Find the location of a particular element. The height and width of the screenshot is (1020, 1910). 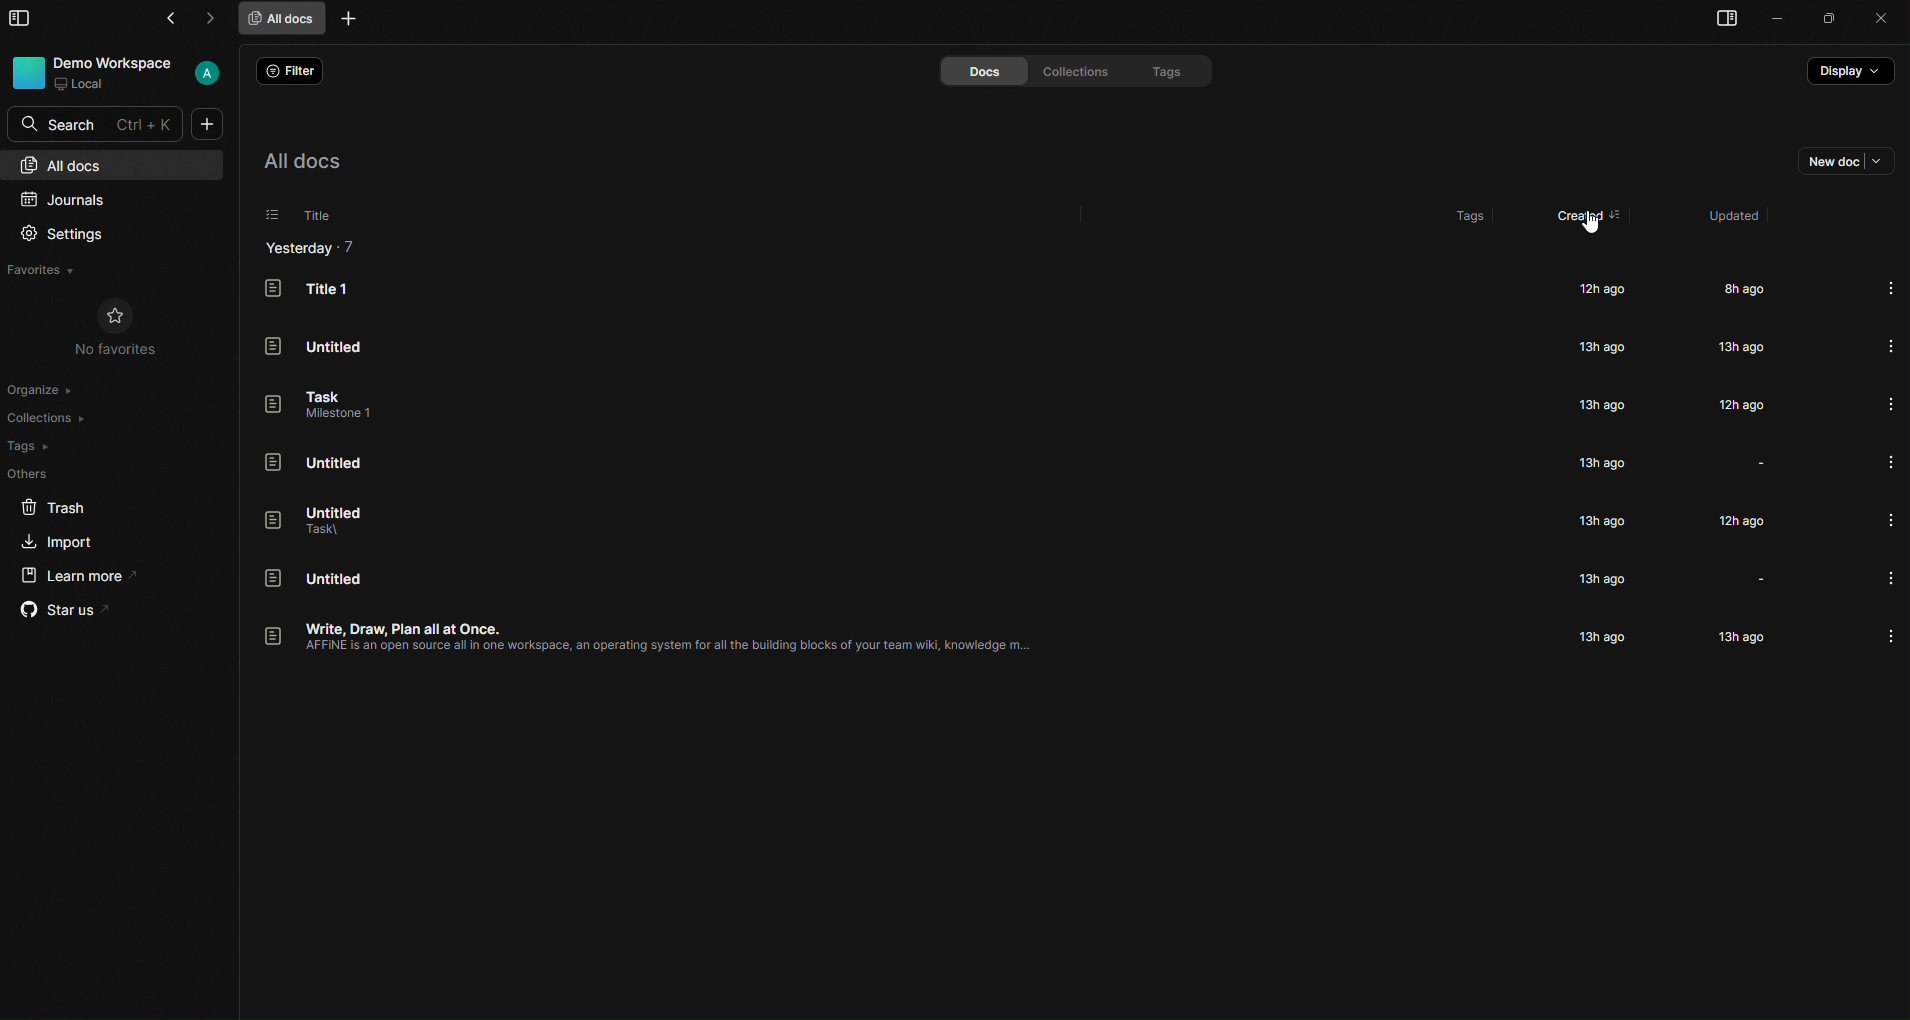

13h ago is located at coordinates (1603, 631).